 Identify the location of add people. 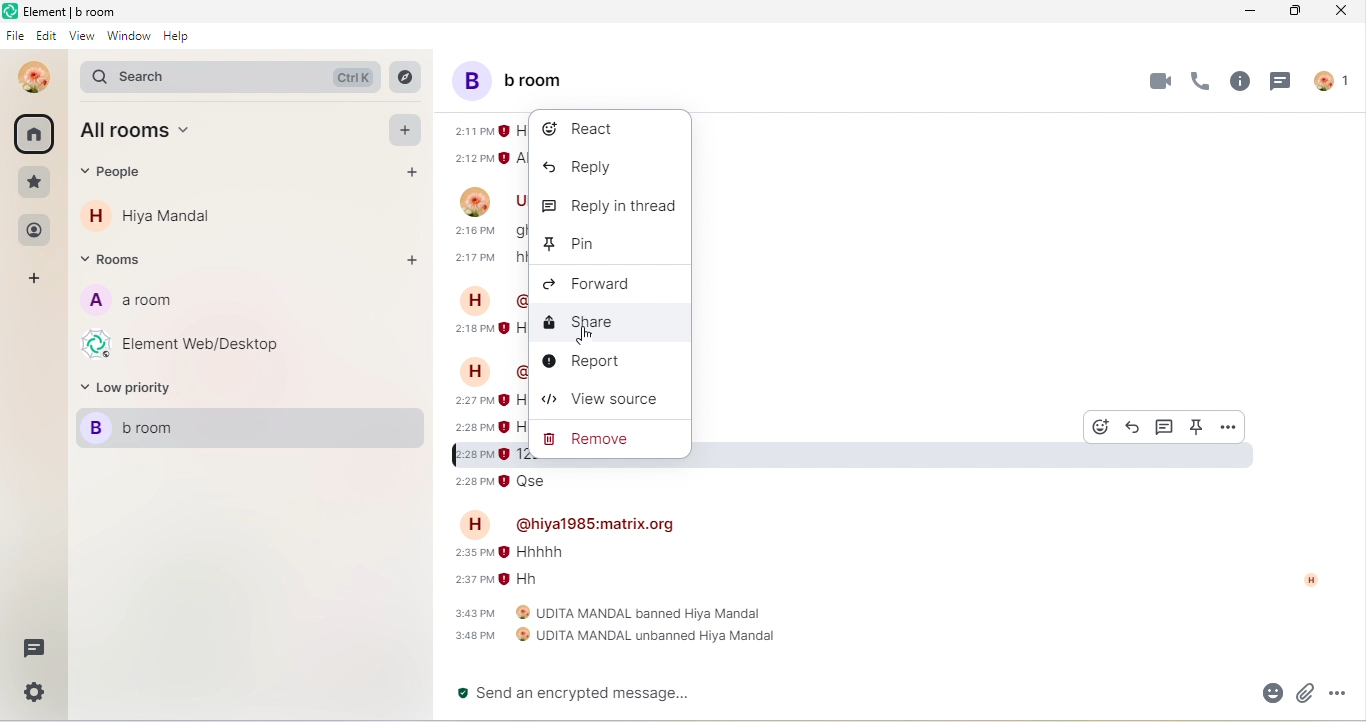
(413, 176).